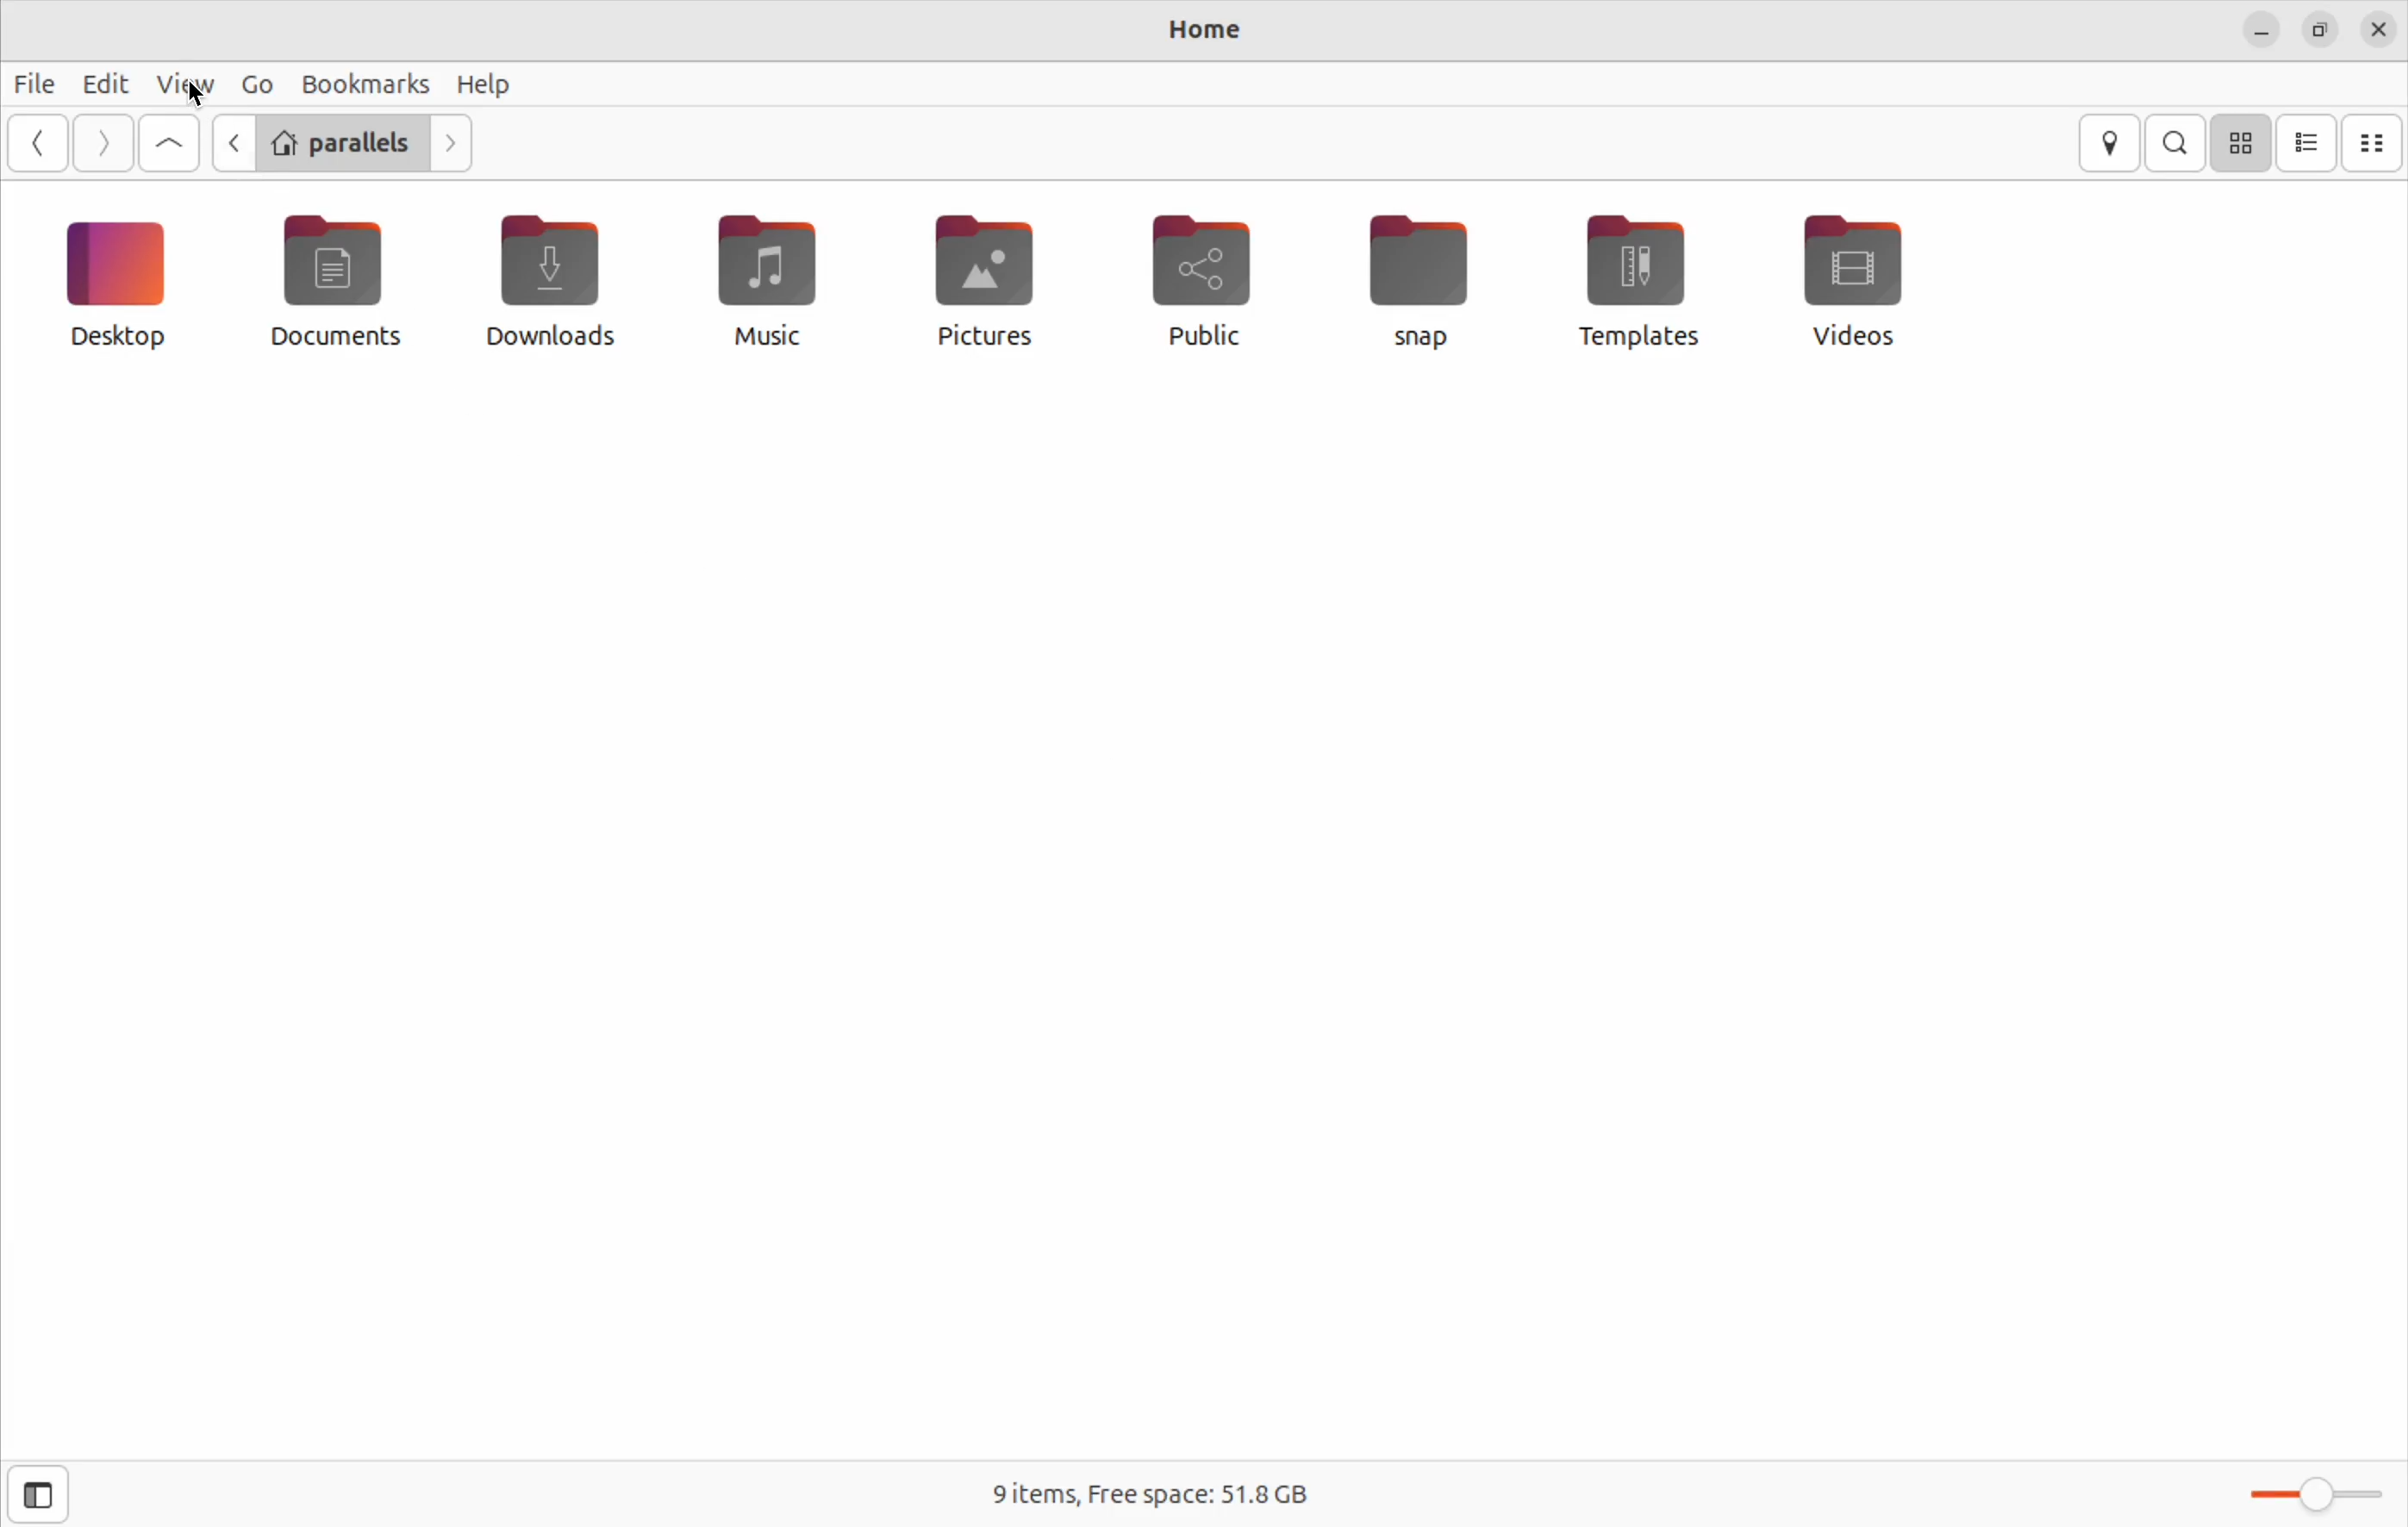  Describe the element at coordinates (1632, 279) in the screenshot. I see `Templates` at that location.